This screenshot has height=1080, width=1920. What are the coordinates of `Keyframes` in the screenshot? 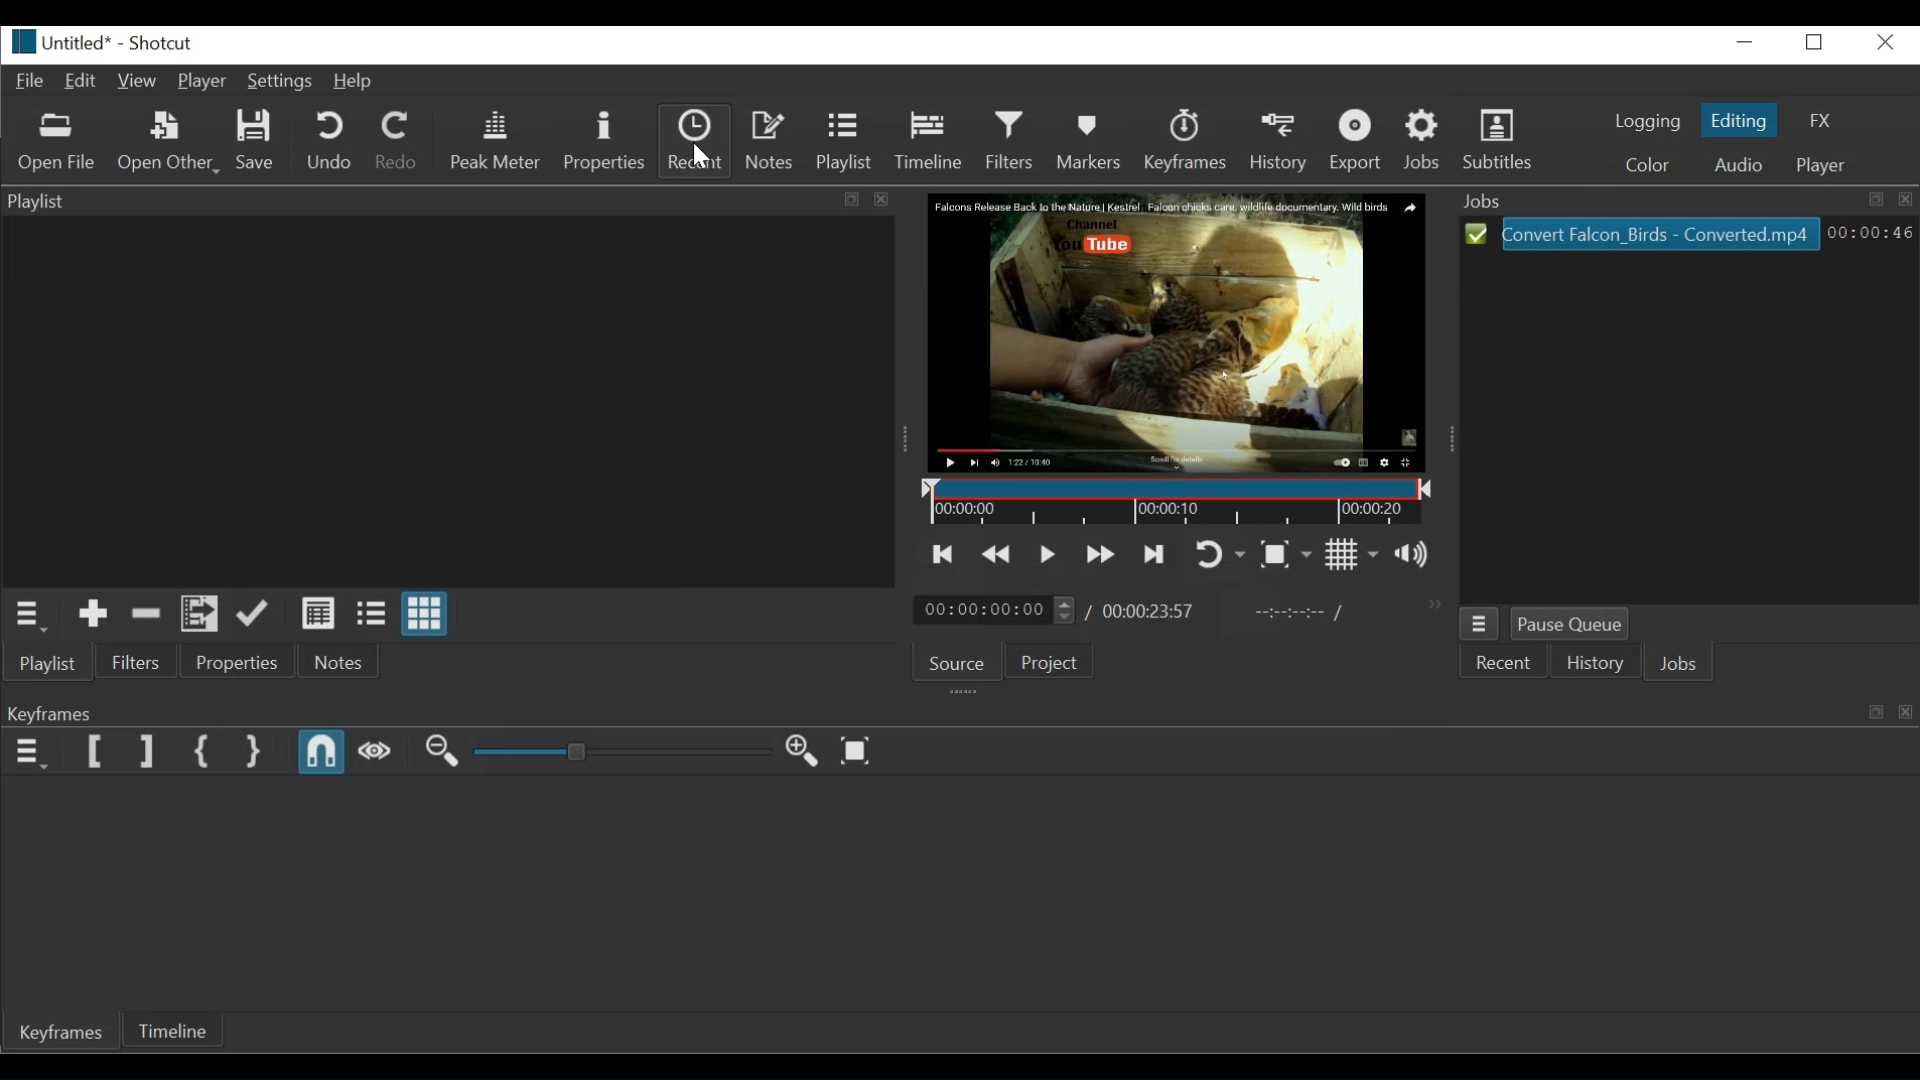 It's located at (63, 1036).